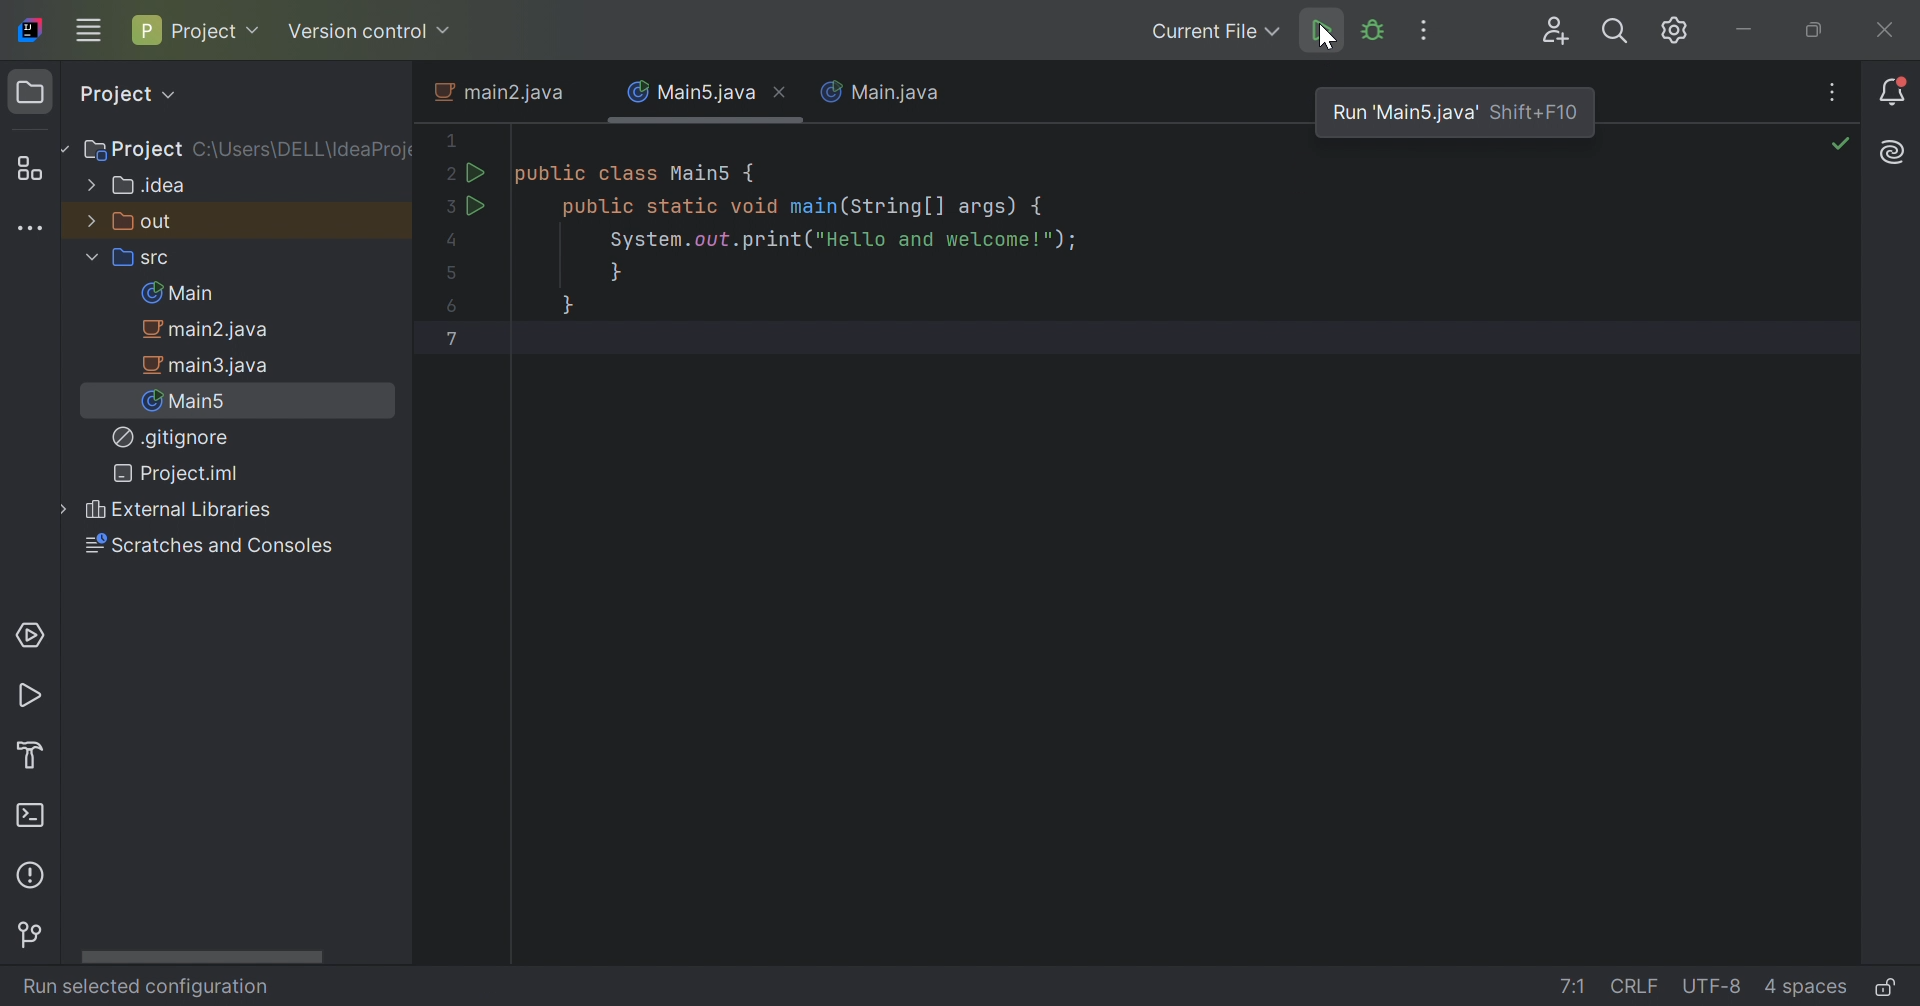 This screenshot has height=1006, width=1920. What do you see at coordinates (1890, 30) in the screenshot?
I see `Close` at bounding box center [1890, 30].